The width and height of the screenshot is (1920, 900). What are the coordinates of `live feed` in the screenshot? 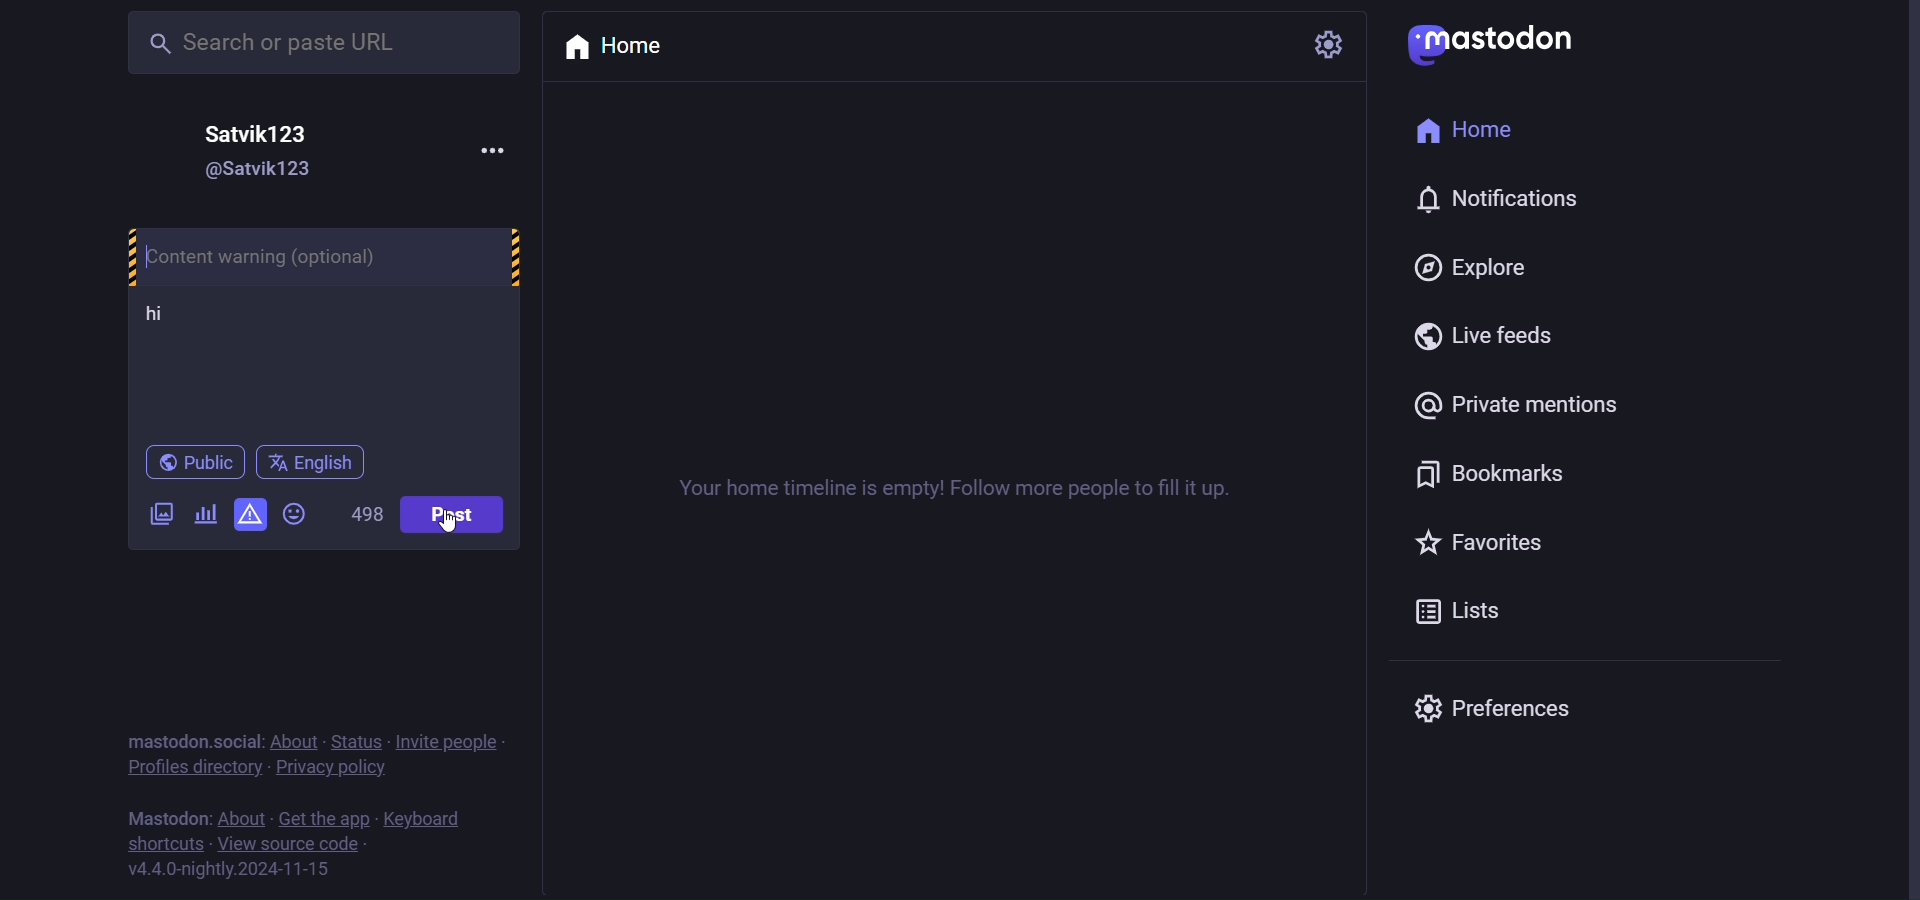 It's located at (1493, 338).